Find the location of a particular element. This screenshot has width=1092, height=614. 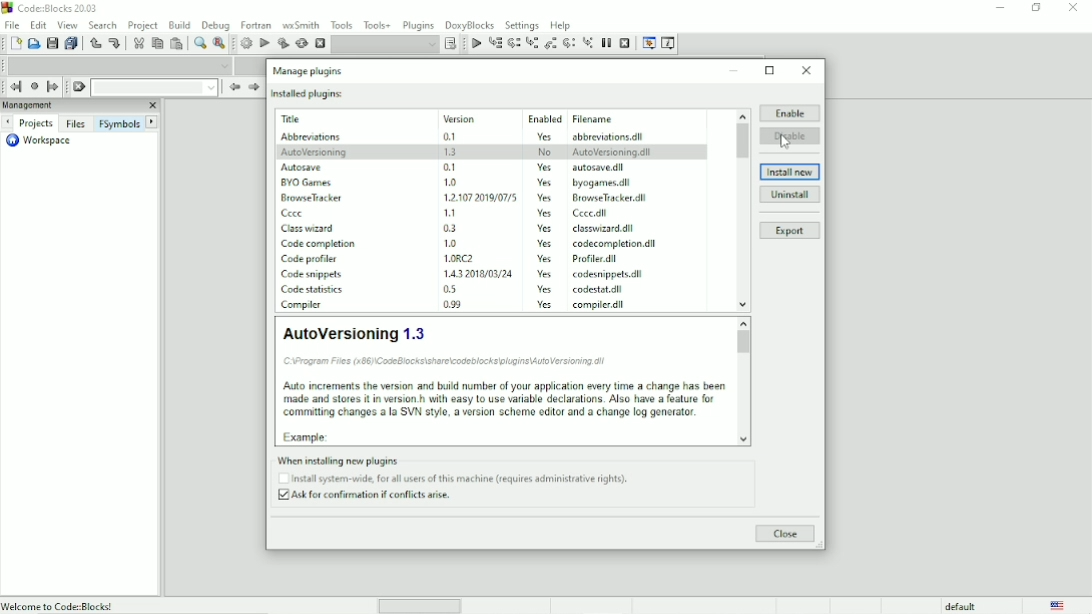

Restore down is located at coordinates (770, 70).